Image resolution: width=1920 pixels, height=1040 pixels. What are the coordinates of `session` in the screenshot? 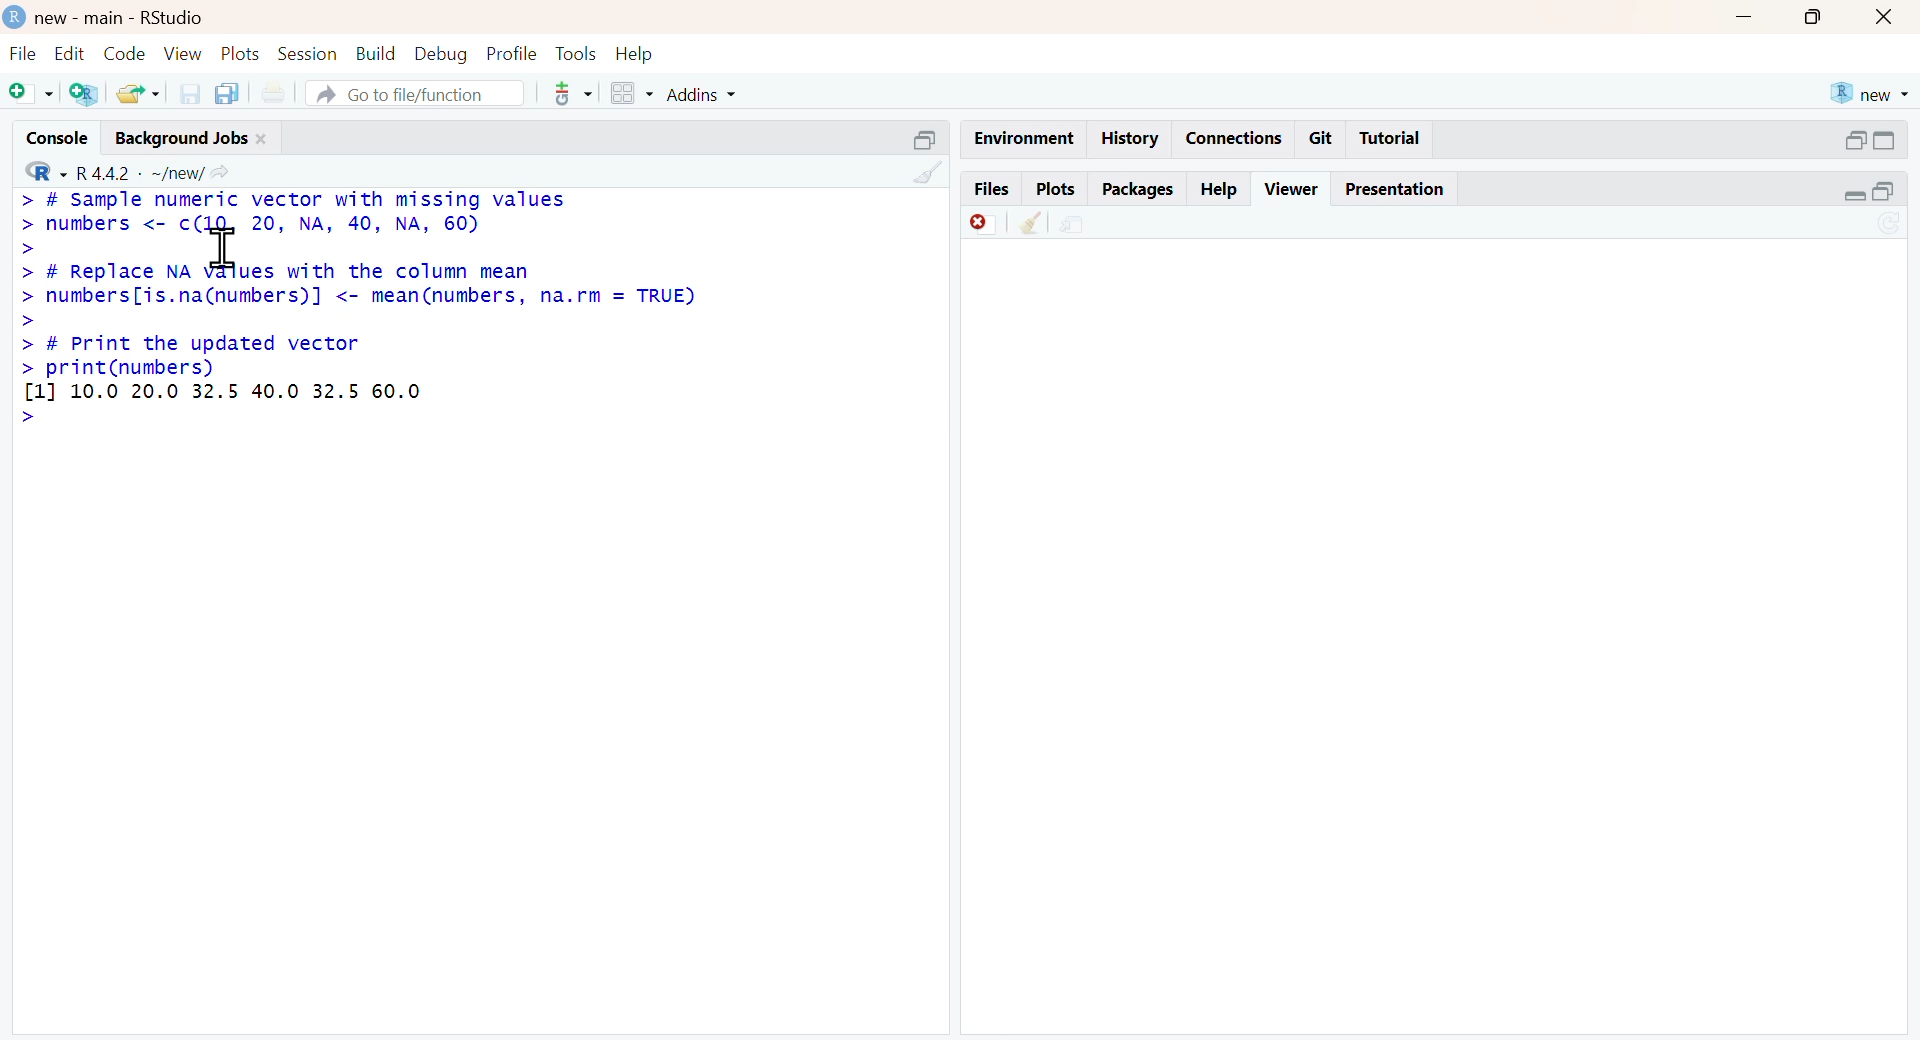 It's located at (309, 54).